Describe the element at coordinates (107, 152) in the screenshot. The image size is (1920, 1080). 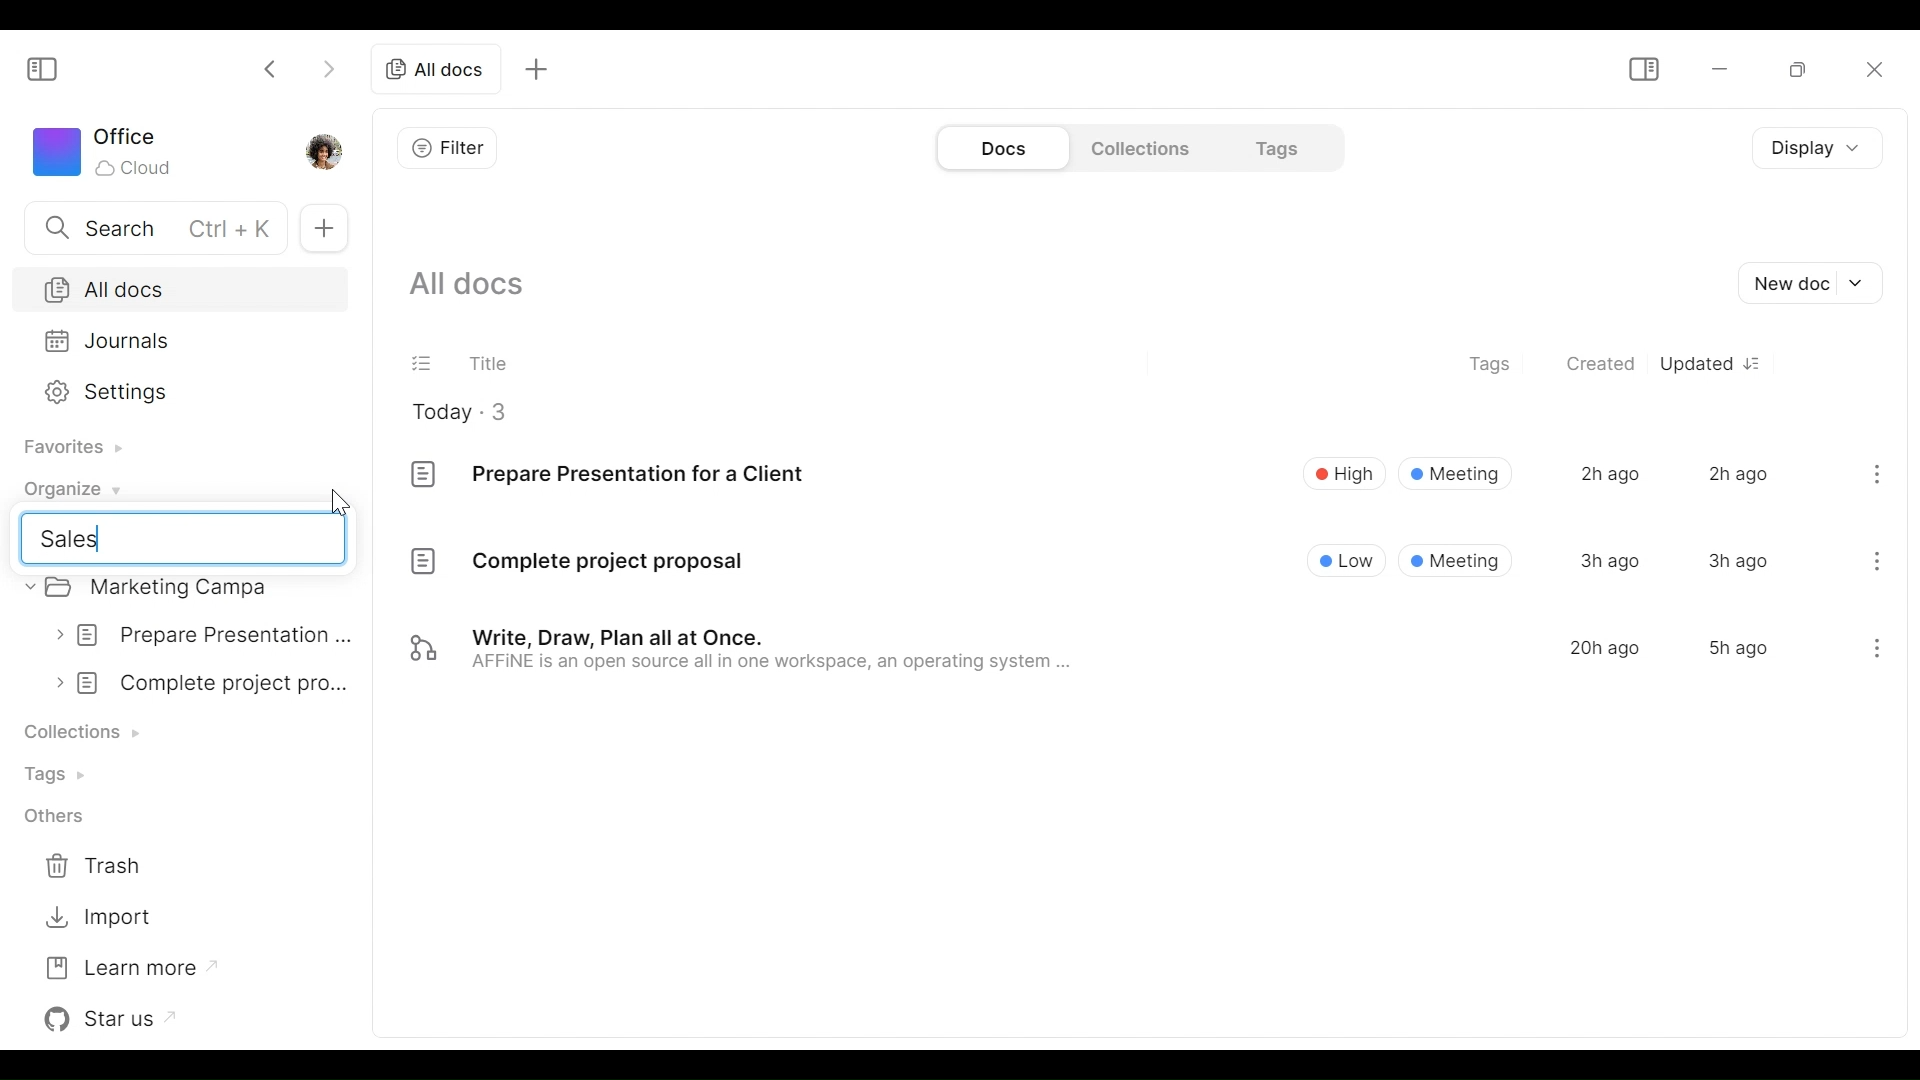
I see `Workspace` at that location.